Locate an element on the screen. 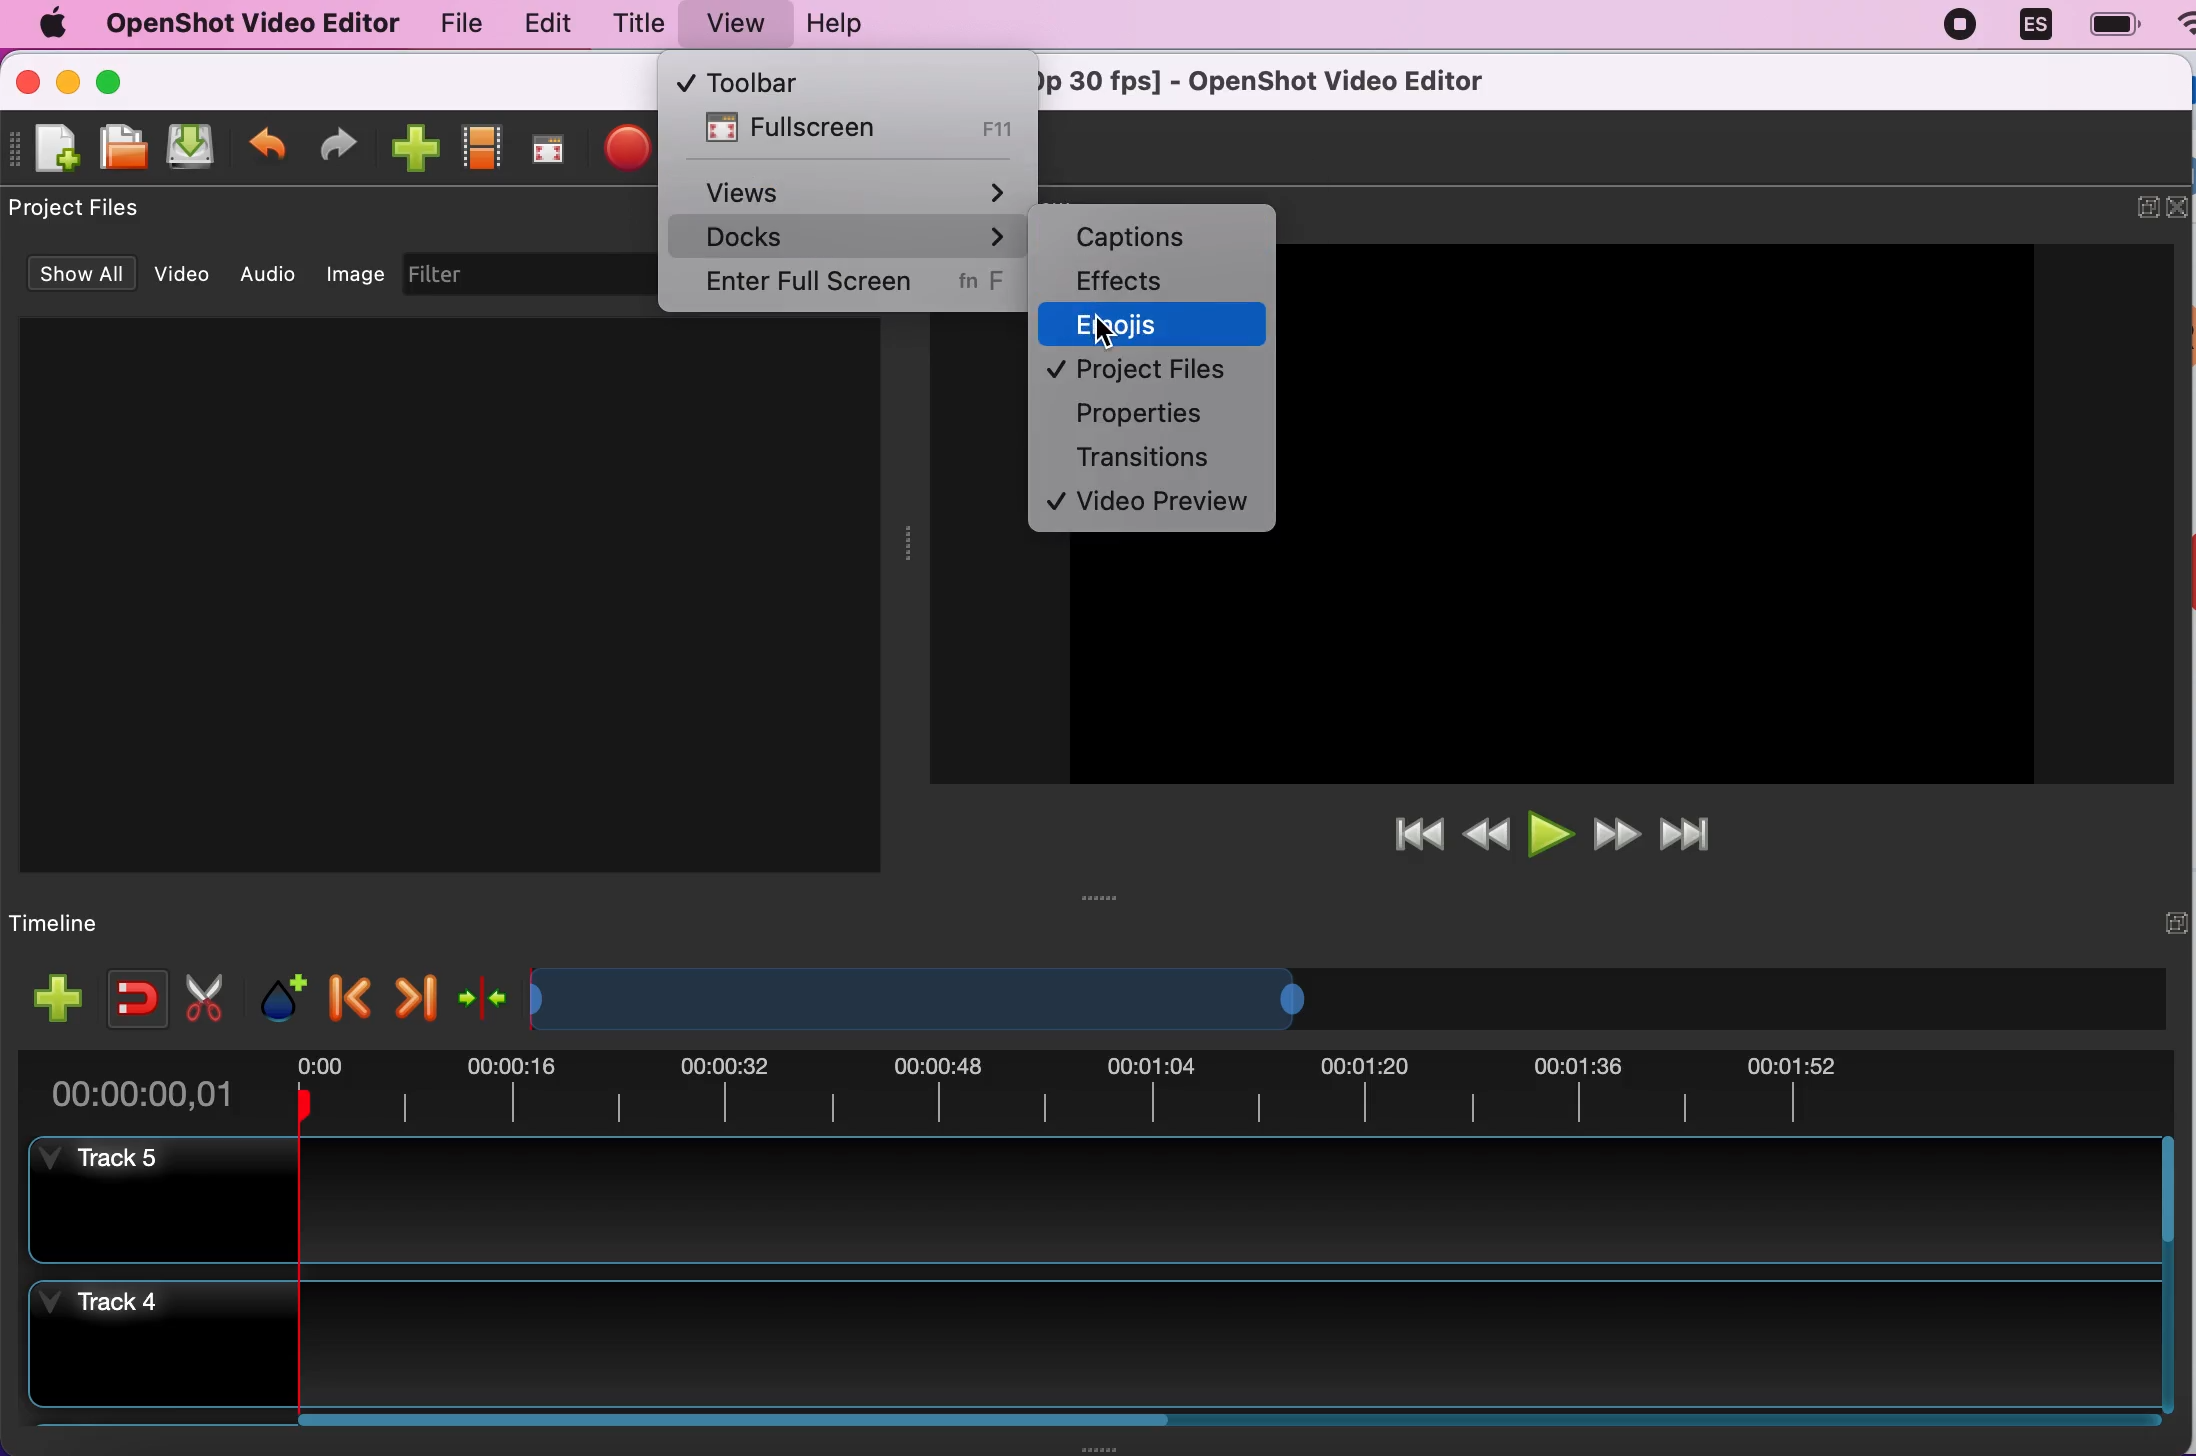 Image resolution: width=2196 pixels, height=1456 pixels. show all is located at coordinates (85, 276).